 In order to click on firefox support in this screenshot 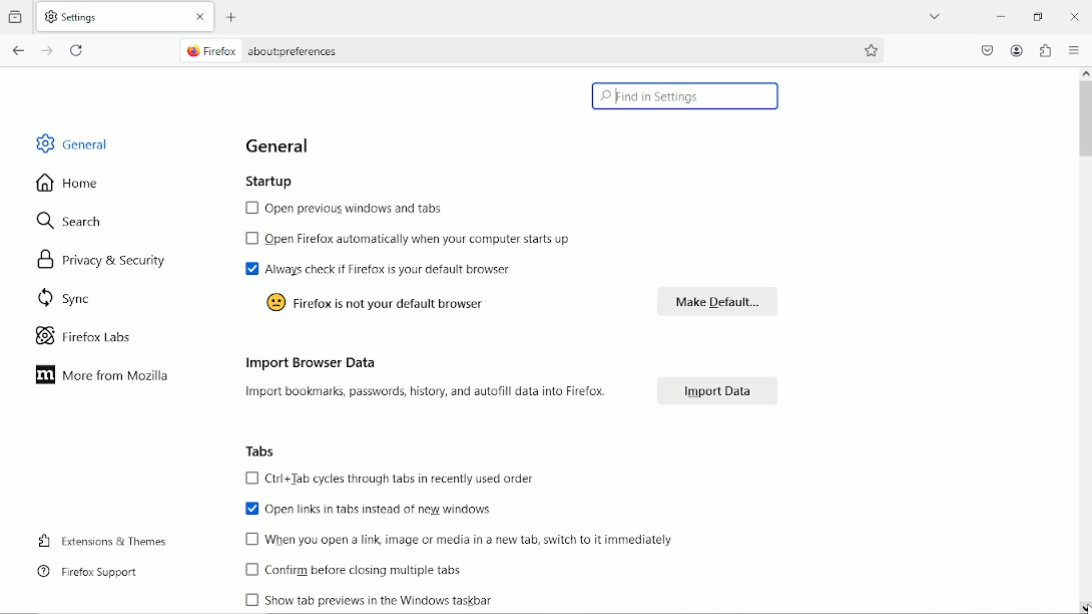, I will do `click(89, 572)`.